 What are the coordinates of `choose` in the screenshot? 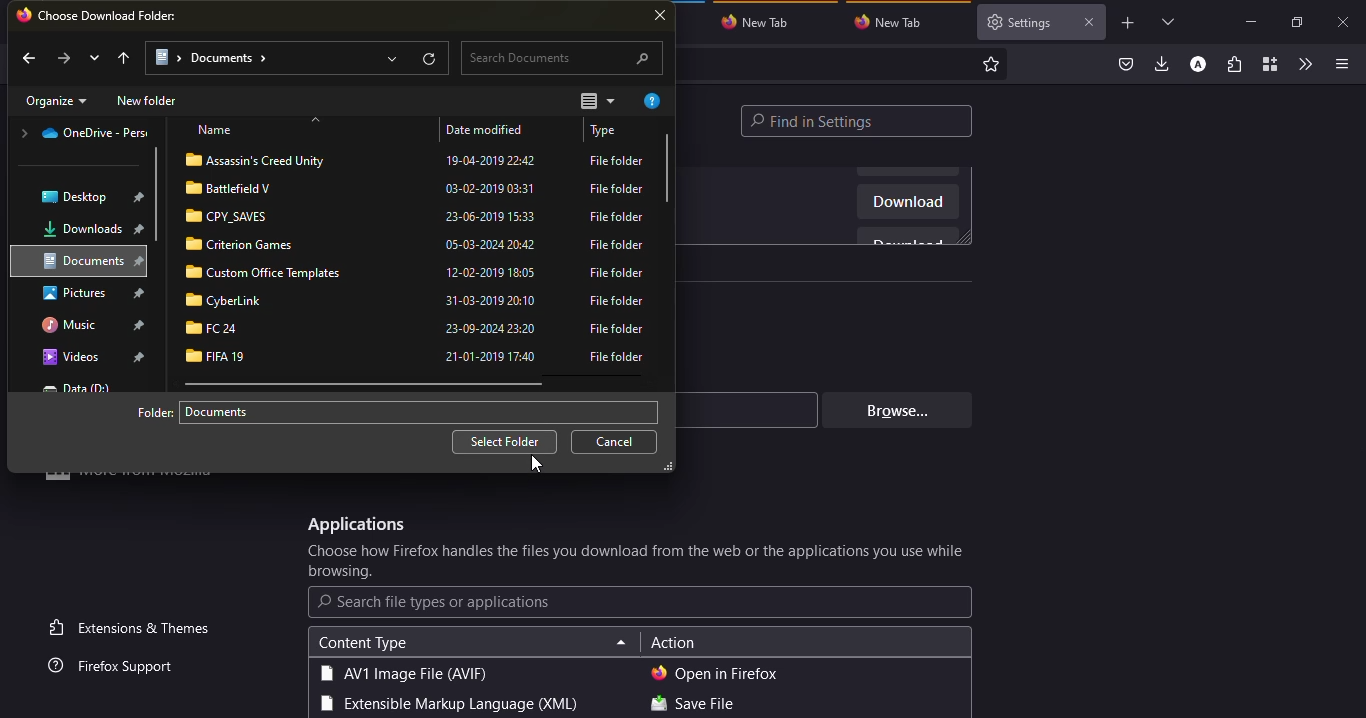 It's located at (638, 562).